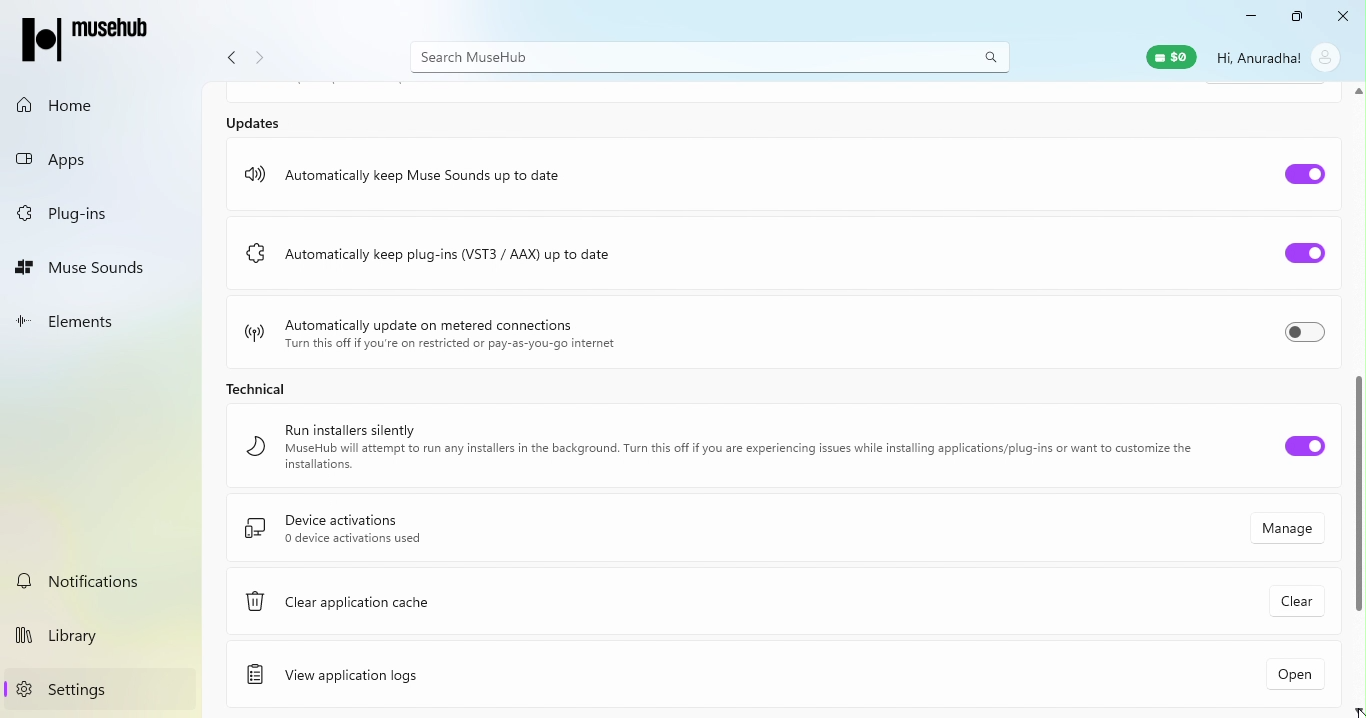  Describe the element at coordinates (709, 447) in the screenshot. I see `Run installer silently` at that location.